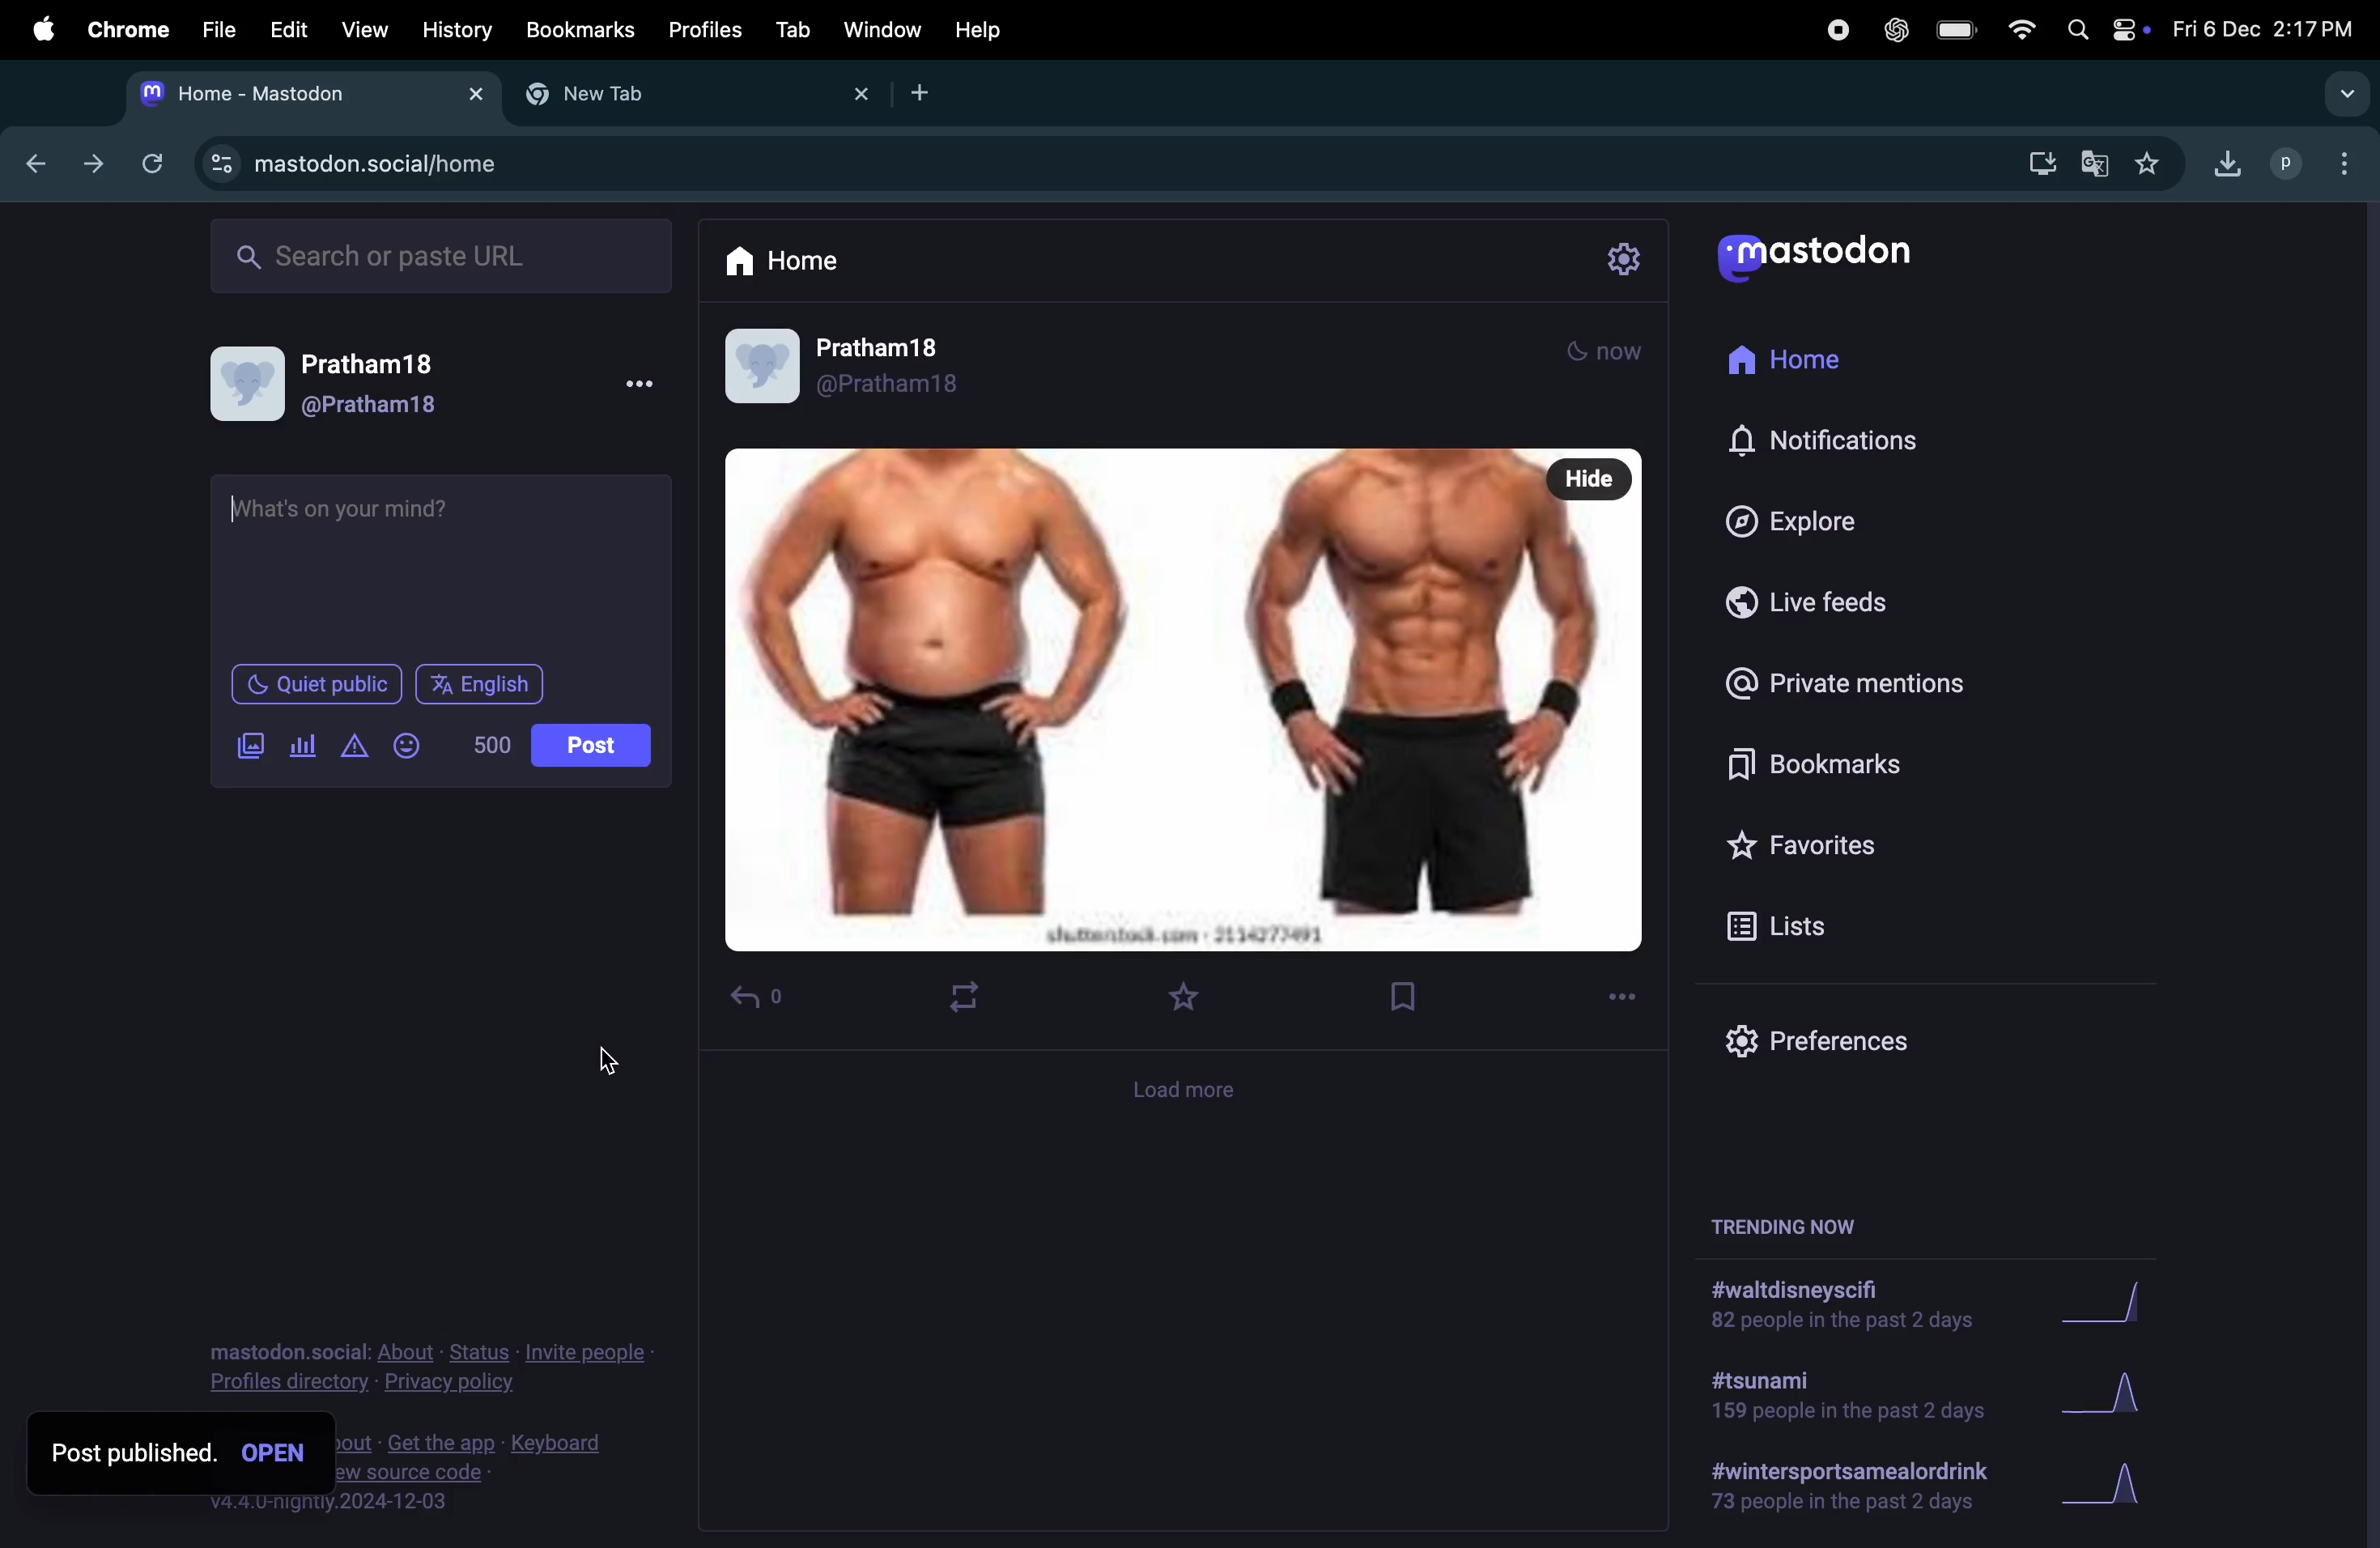 The width and height of the screenshot is (2380, 1548). What do you see at coordinates (1809, 521) in the screenshot?
I see `explore` at bounding box center [1809, 521].